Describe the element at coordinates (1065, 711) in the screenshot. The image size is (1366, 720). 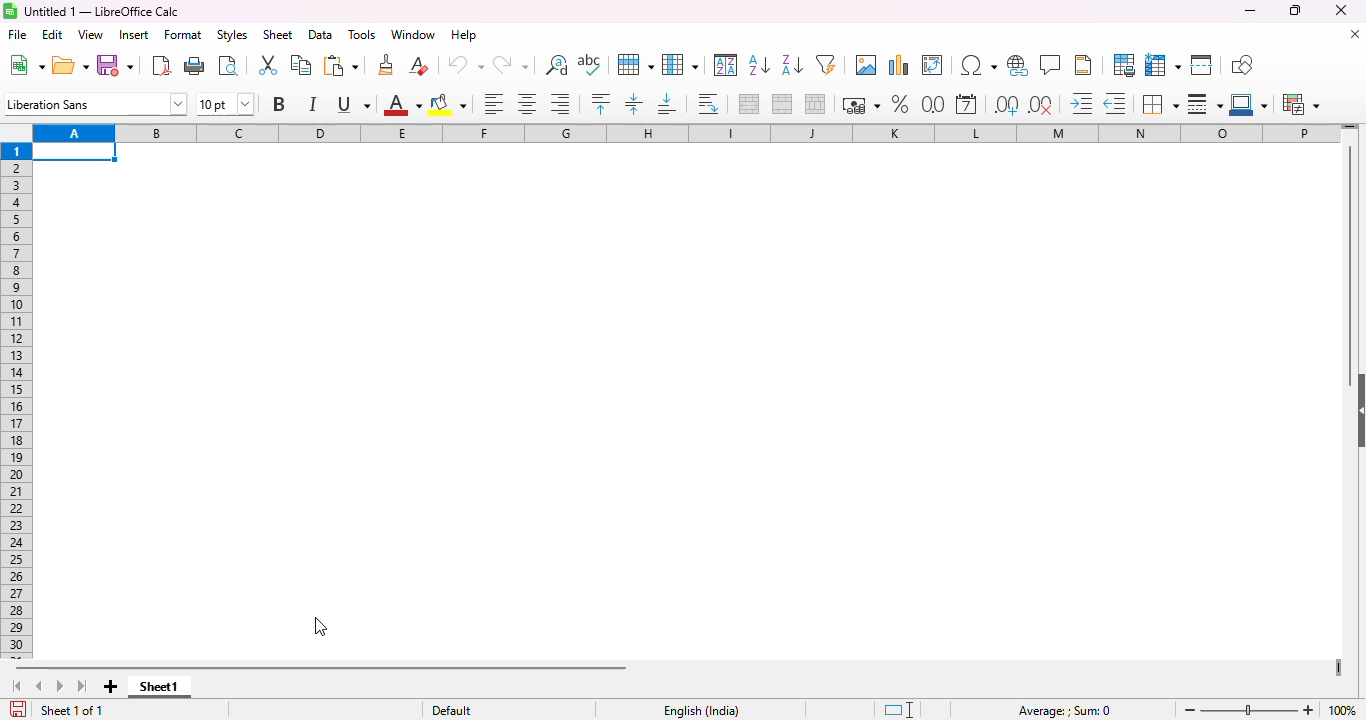
I see `formula` at that location.